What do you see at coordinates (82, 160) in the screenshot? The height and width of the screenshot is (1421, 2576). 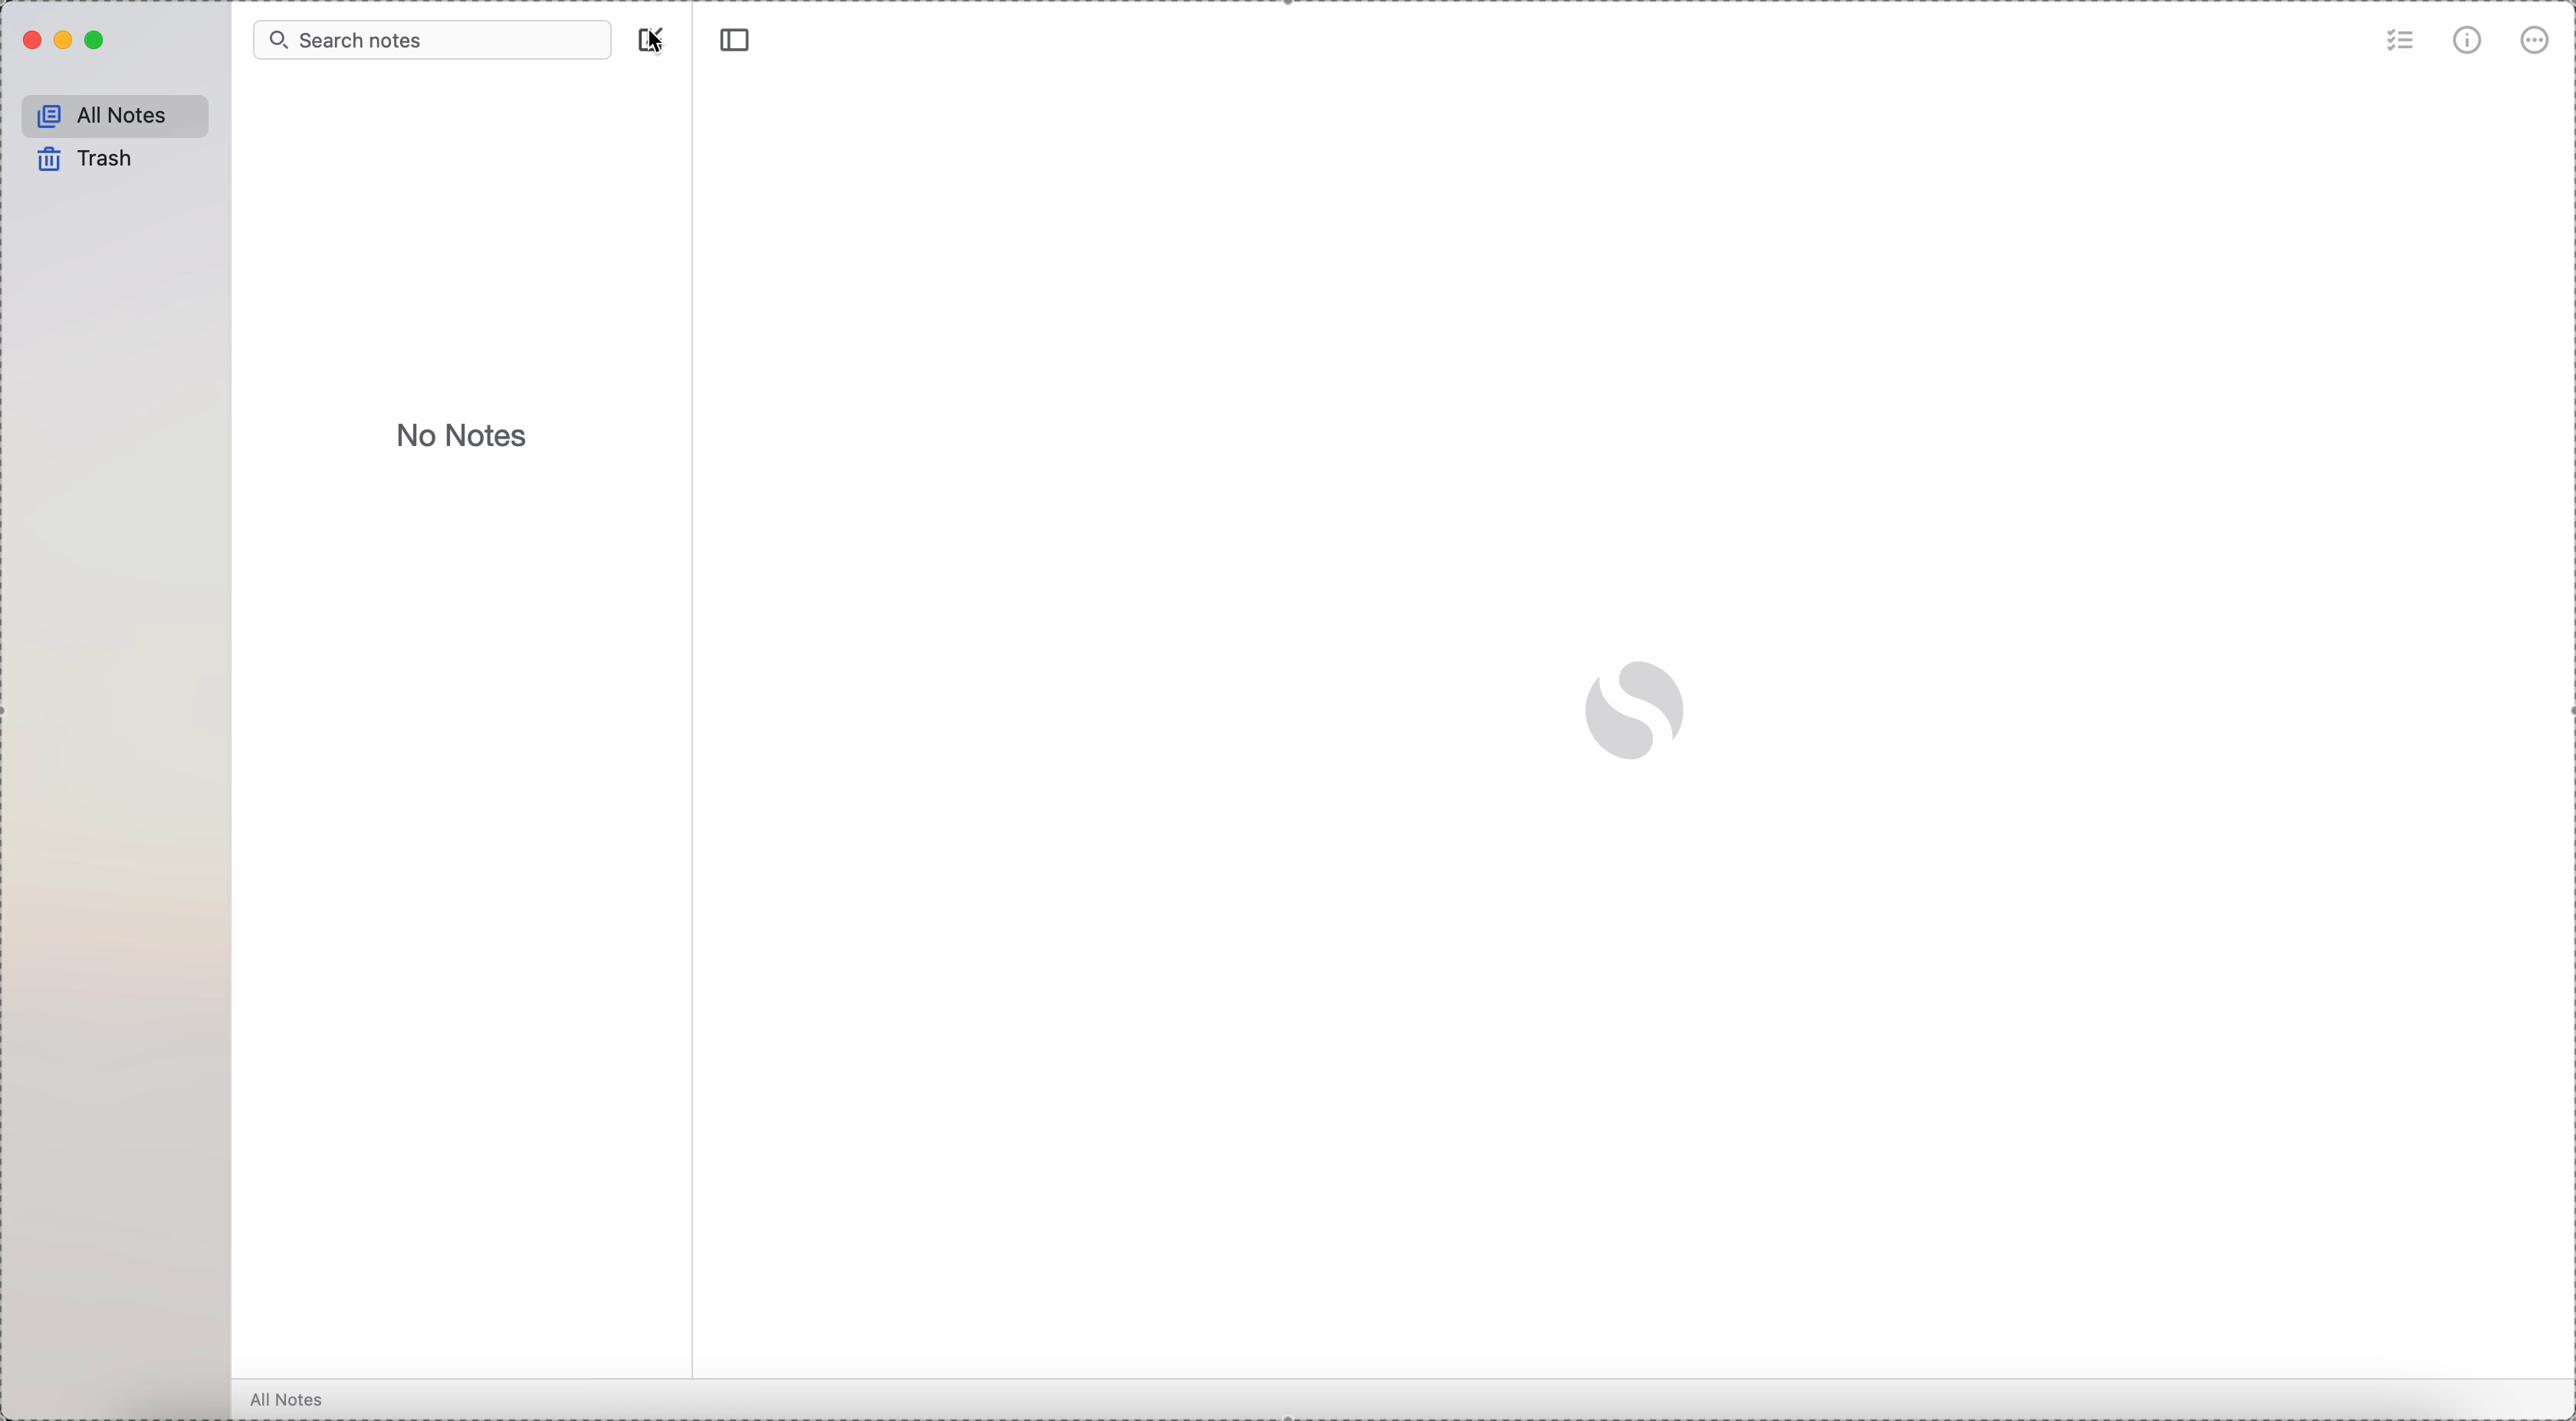 I see `trash` at bounding box center [82, 160].